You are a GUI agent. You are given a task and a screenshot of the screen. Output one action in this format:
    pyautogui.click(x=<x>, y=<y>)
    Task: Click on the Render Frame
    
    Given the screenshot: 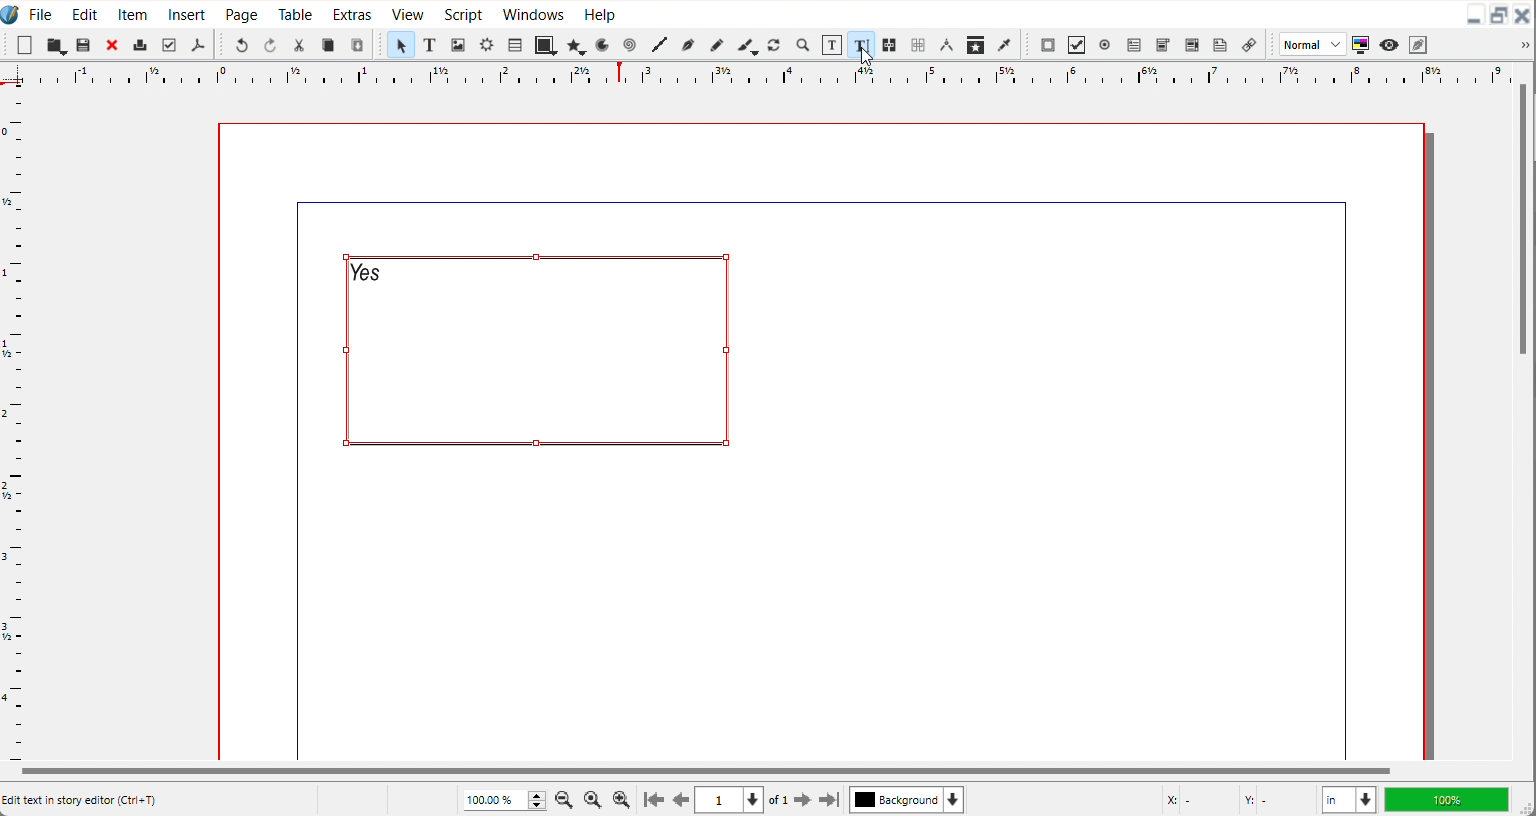 What is the action you would take?
    pyautogui.click(x=486, y=44)
    